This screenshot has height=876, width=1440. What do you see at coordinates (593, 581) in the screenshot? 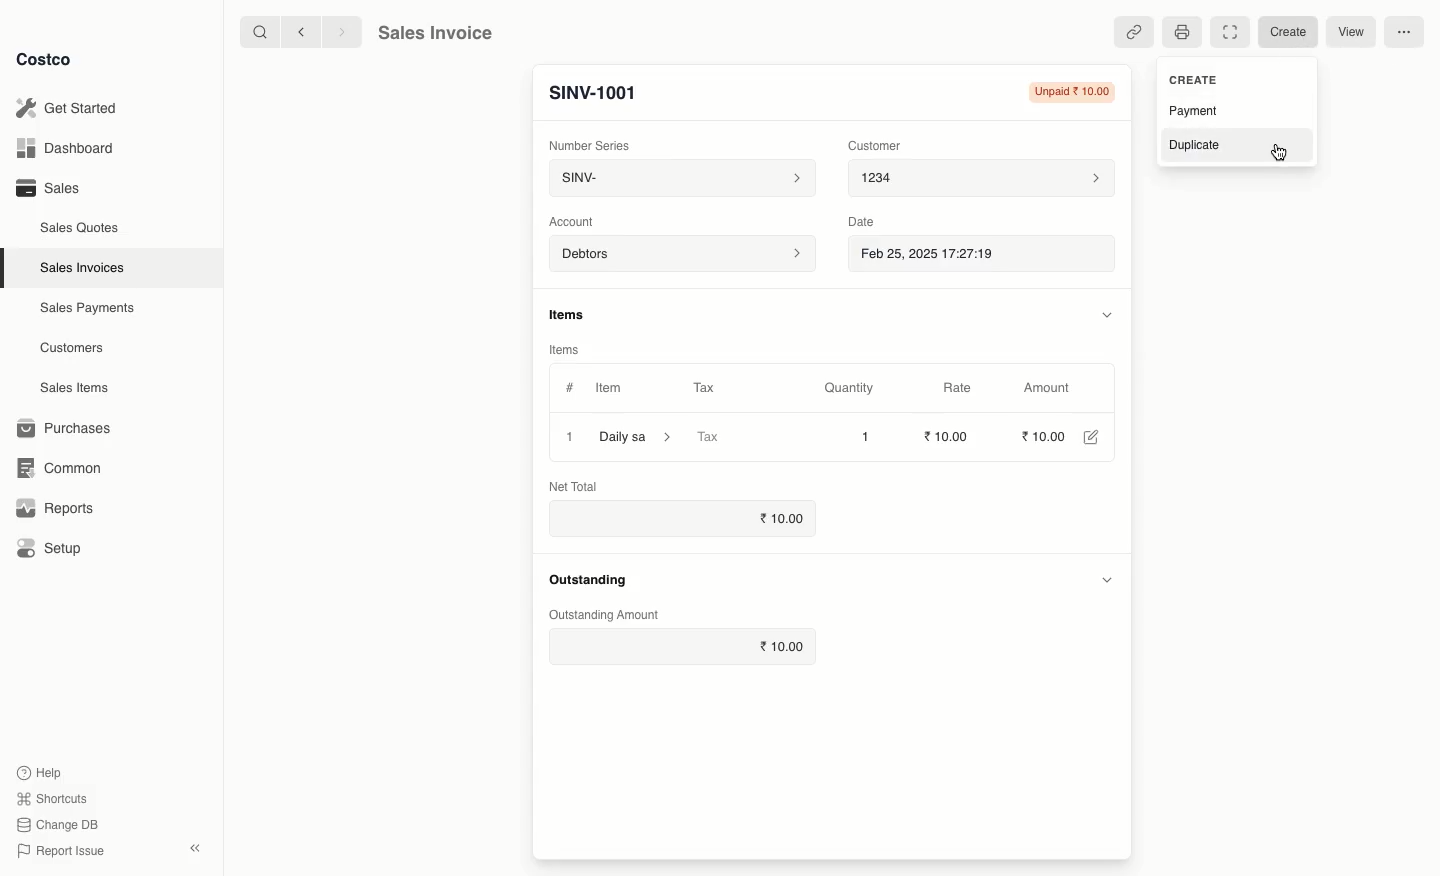
I see `Outstanding` at bounding box center [593, 581].